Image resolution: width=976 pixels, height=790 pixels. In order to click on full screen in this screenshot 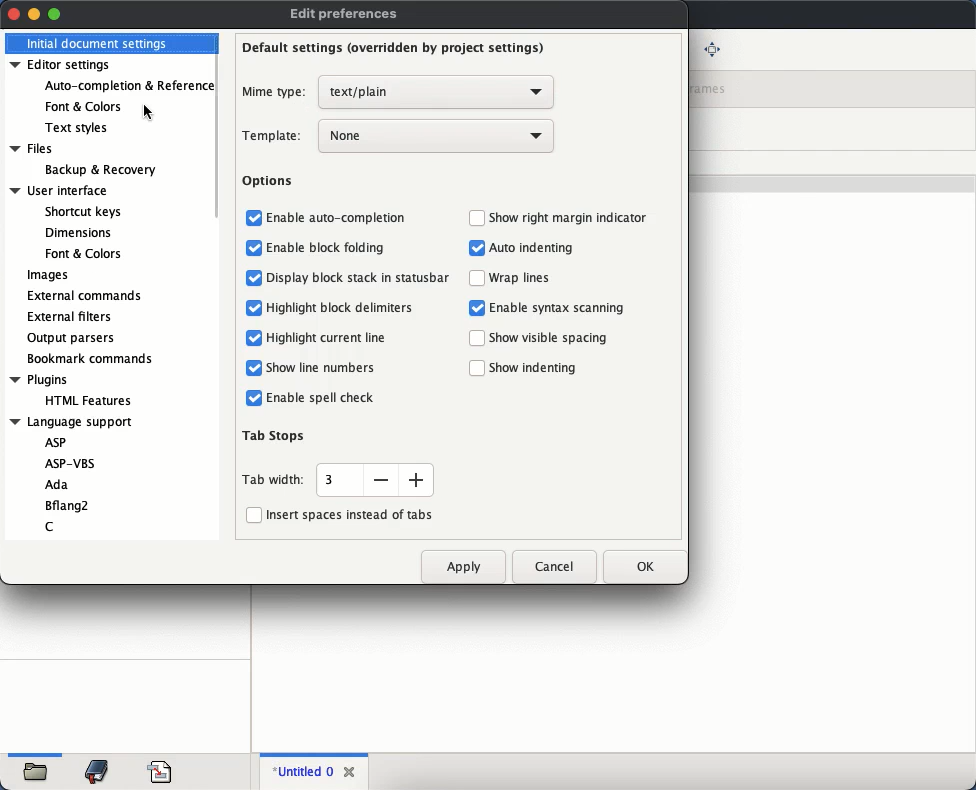, I will do `click(713, 50)`.